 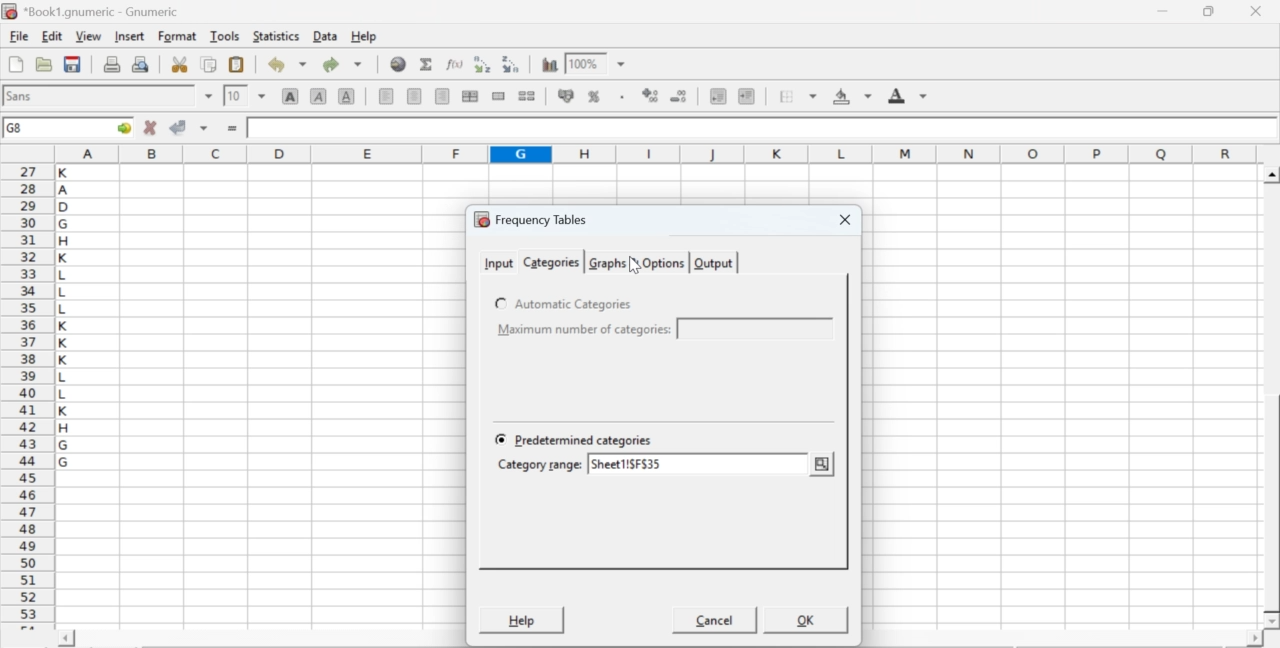 What do you see at coordinates (512, 62) in the screenshot?
I see `Sort the selected region in descending order based on the first column selected` at bounding box center [512, 62].